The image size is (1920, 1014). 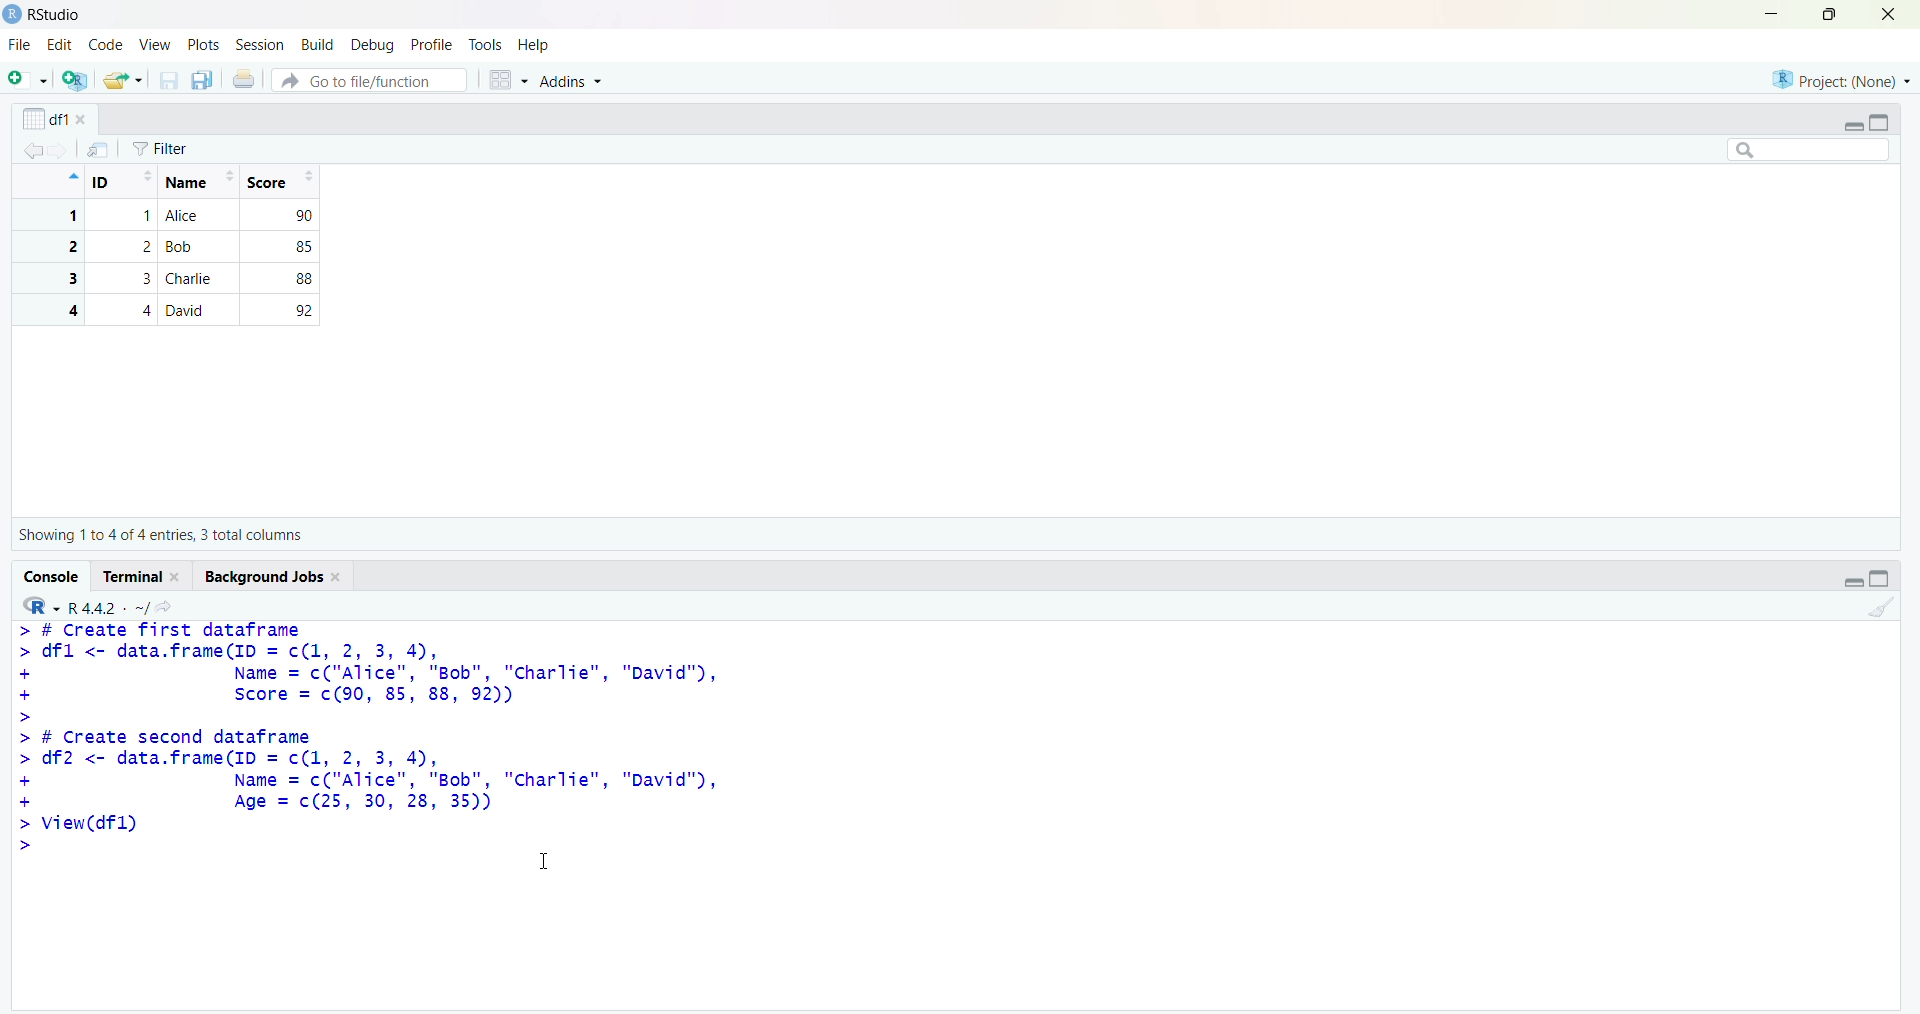 I want to click on send, so click(x=99, y=149).